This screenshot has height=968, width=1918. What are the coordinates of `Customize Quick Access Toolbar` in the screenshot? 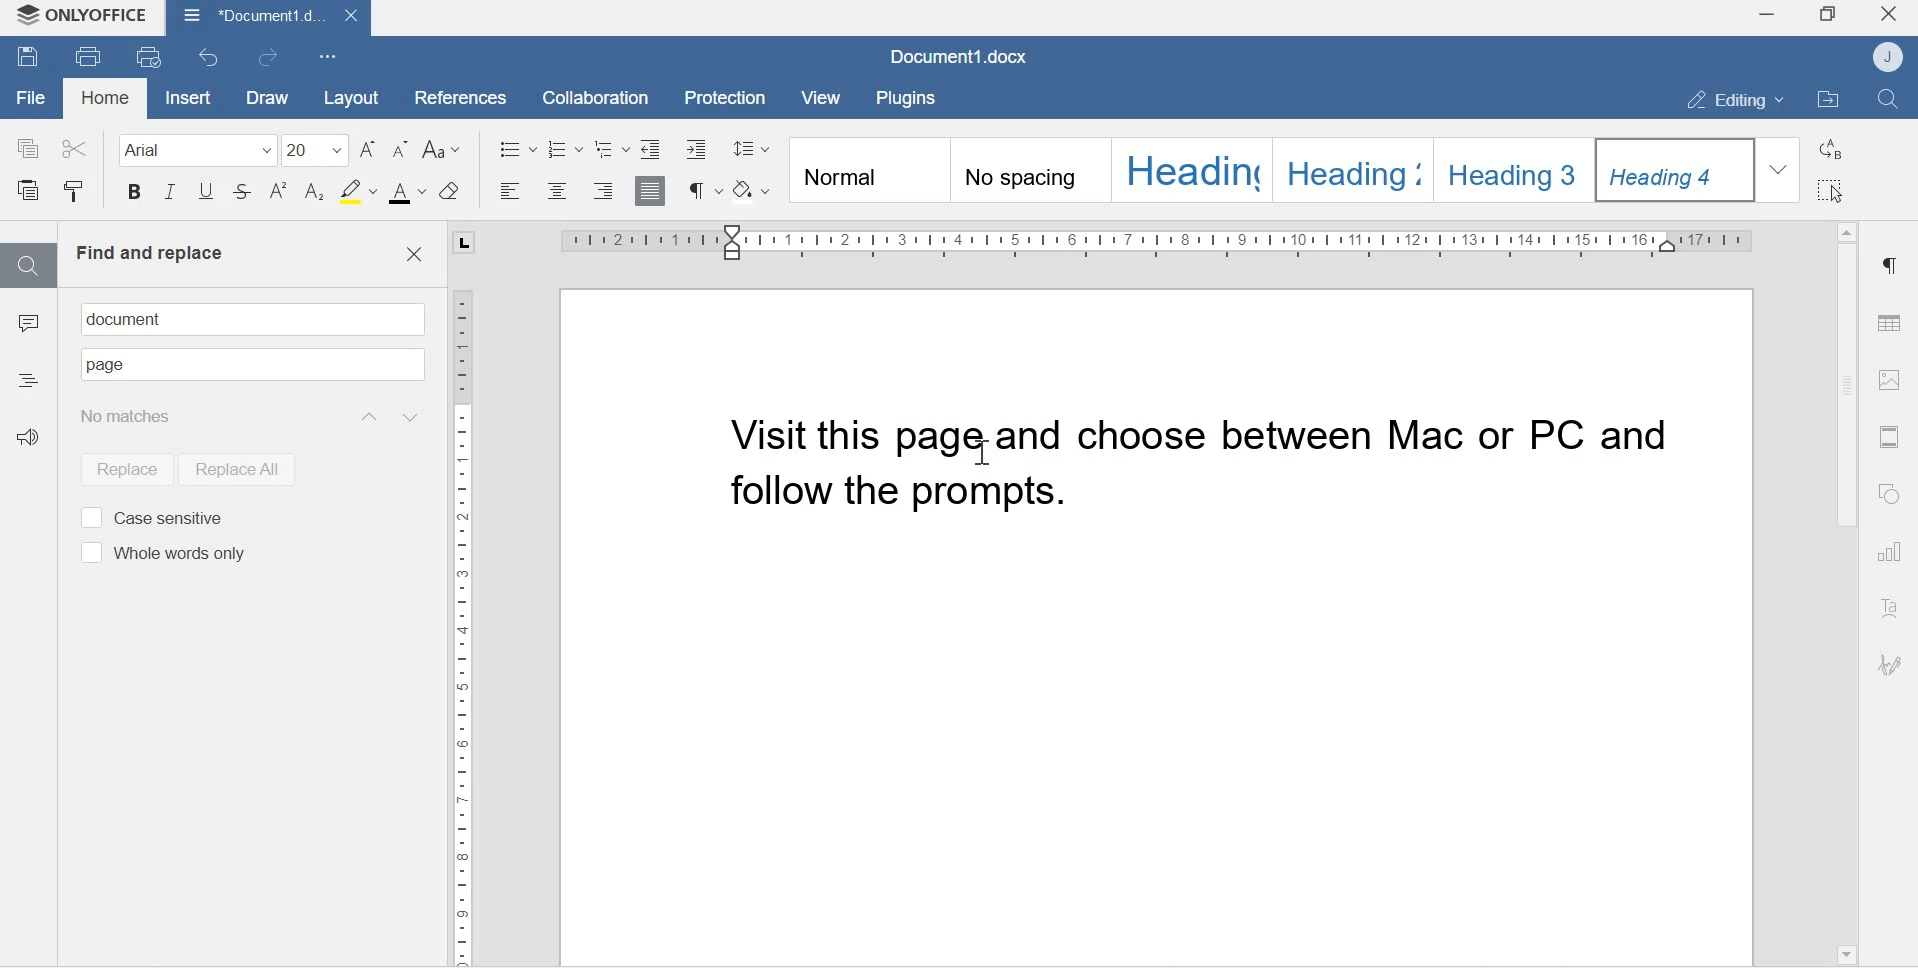 It's located at (329, 55).